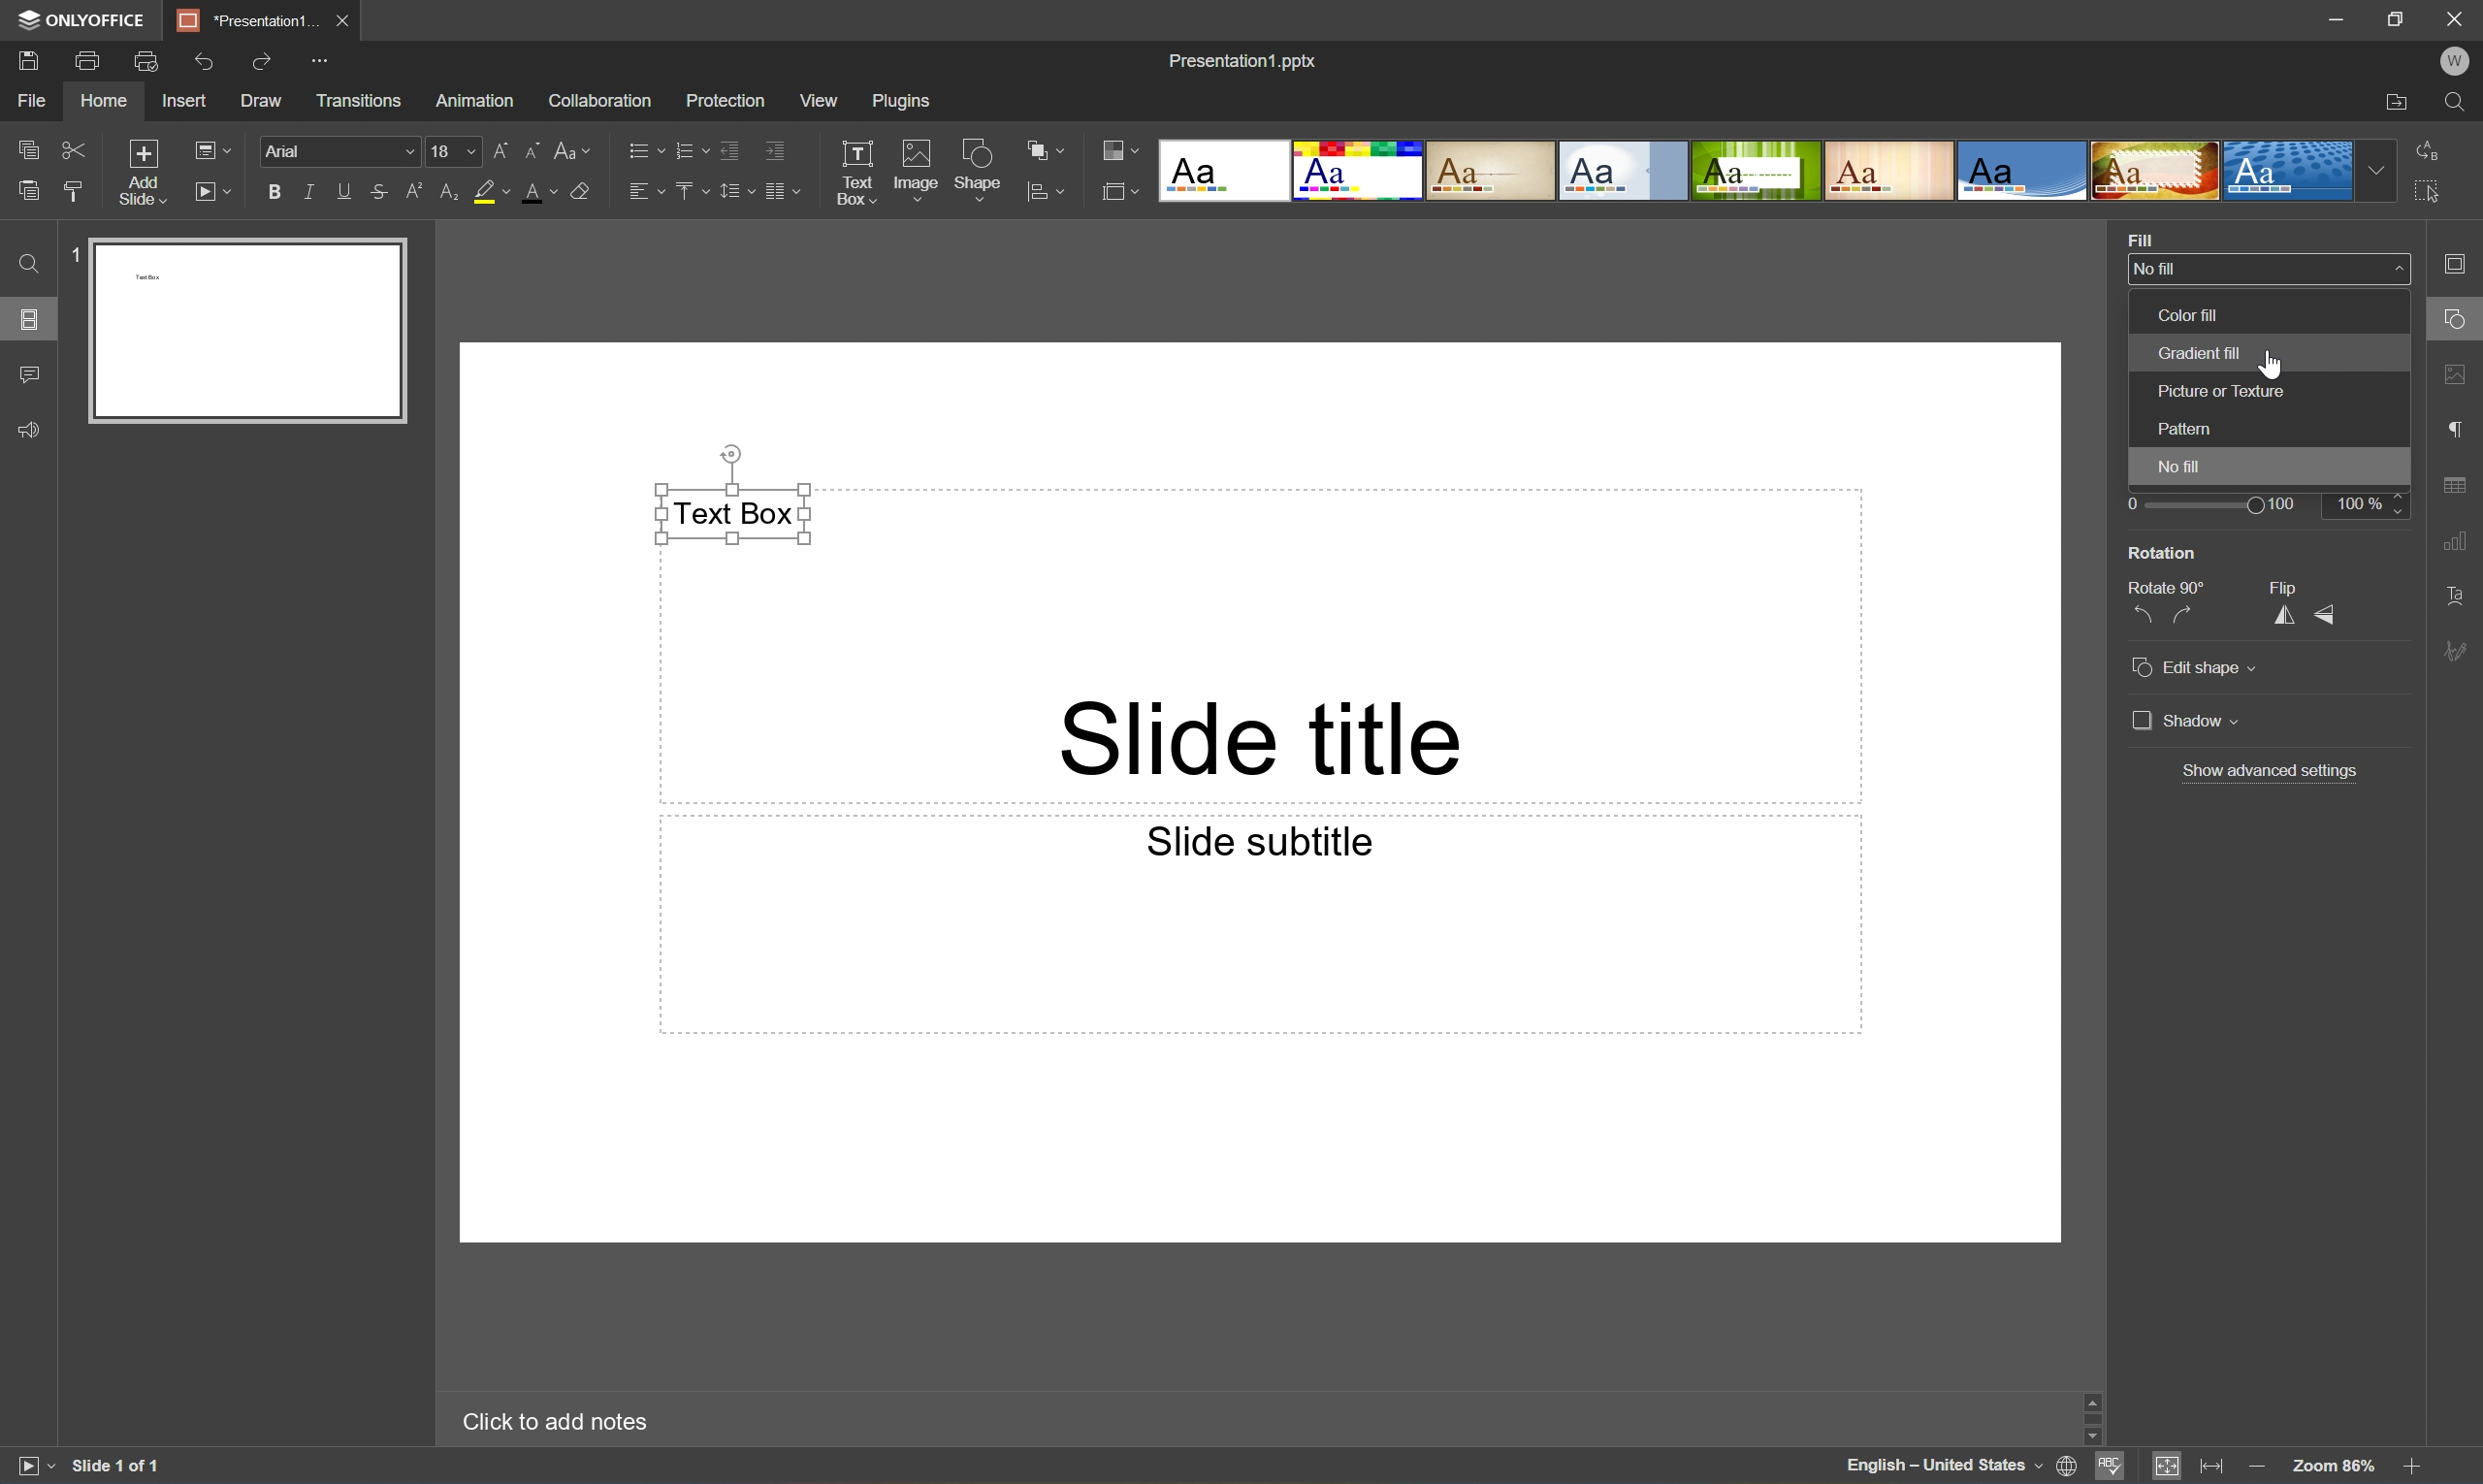 The image size is (2483, 1484). I want to click on Paragraph settings, so click(2458, 432).